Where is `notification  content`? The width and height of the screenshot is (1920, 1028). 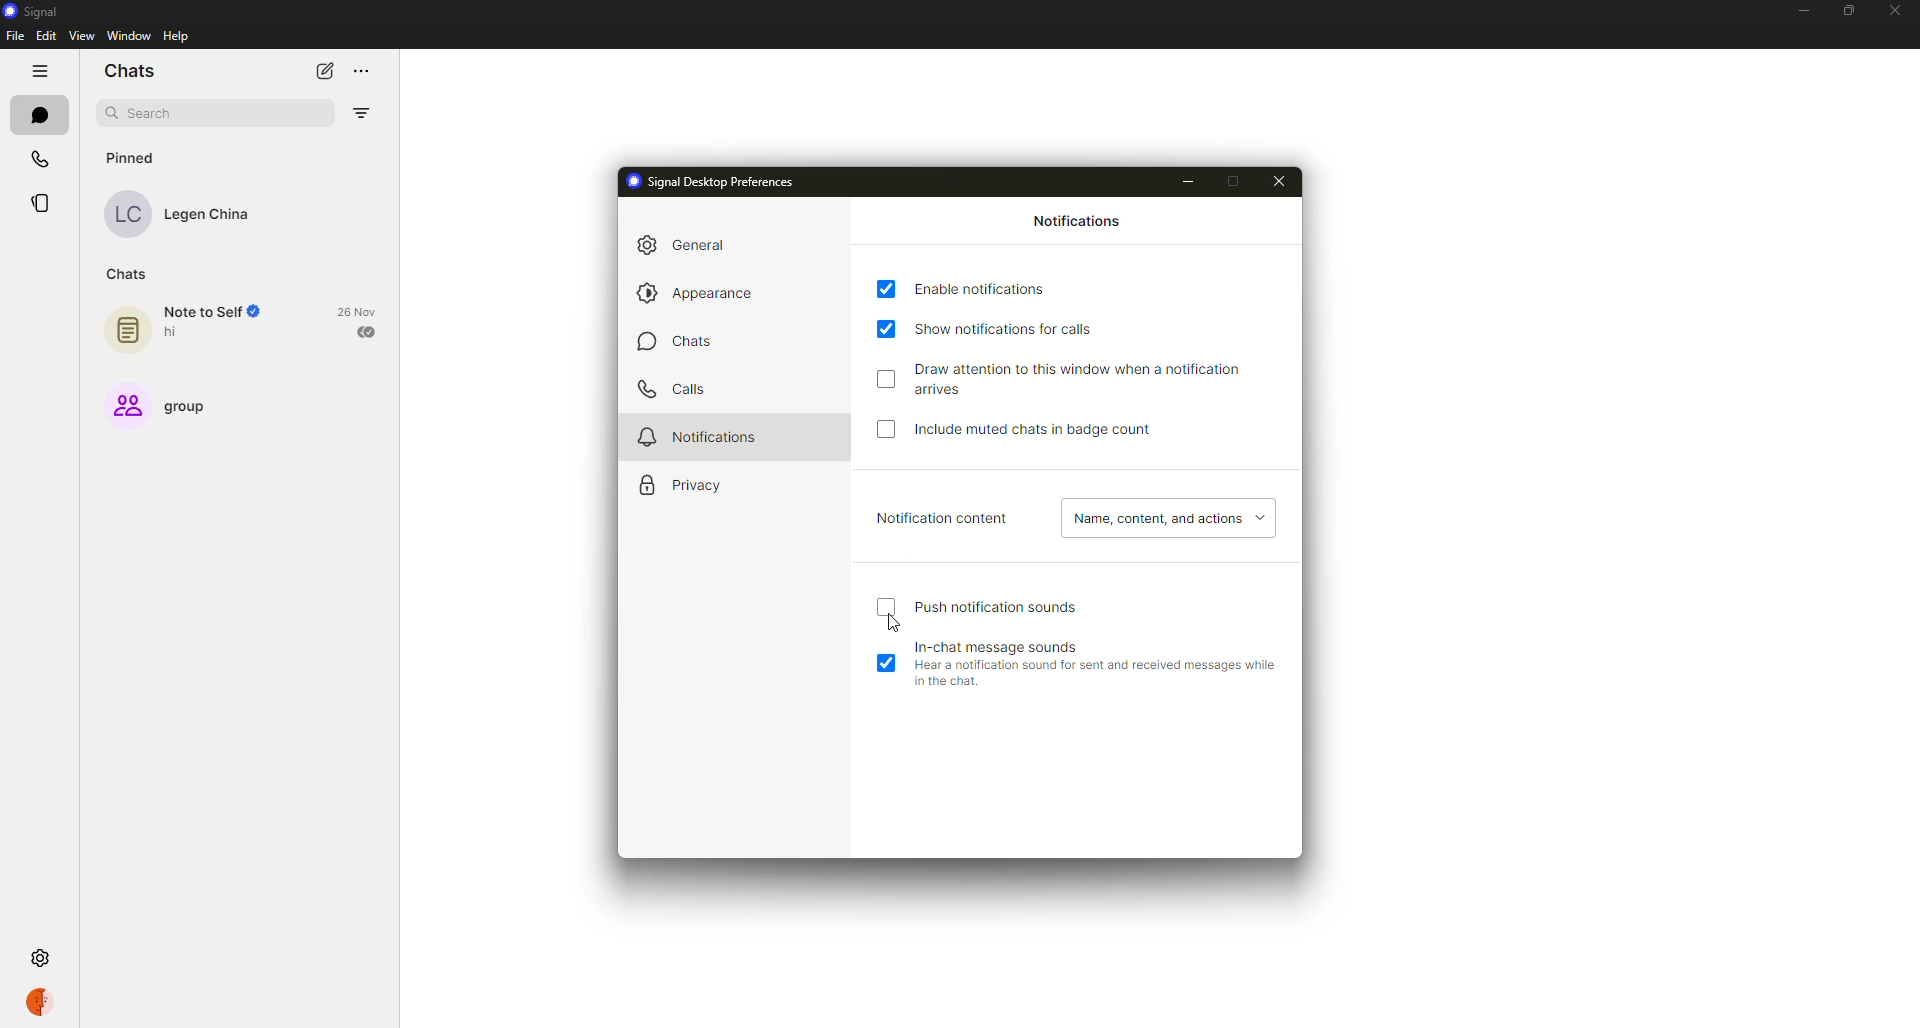 notification  content is located at coordinates (939, 518).